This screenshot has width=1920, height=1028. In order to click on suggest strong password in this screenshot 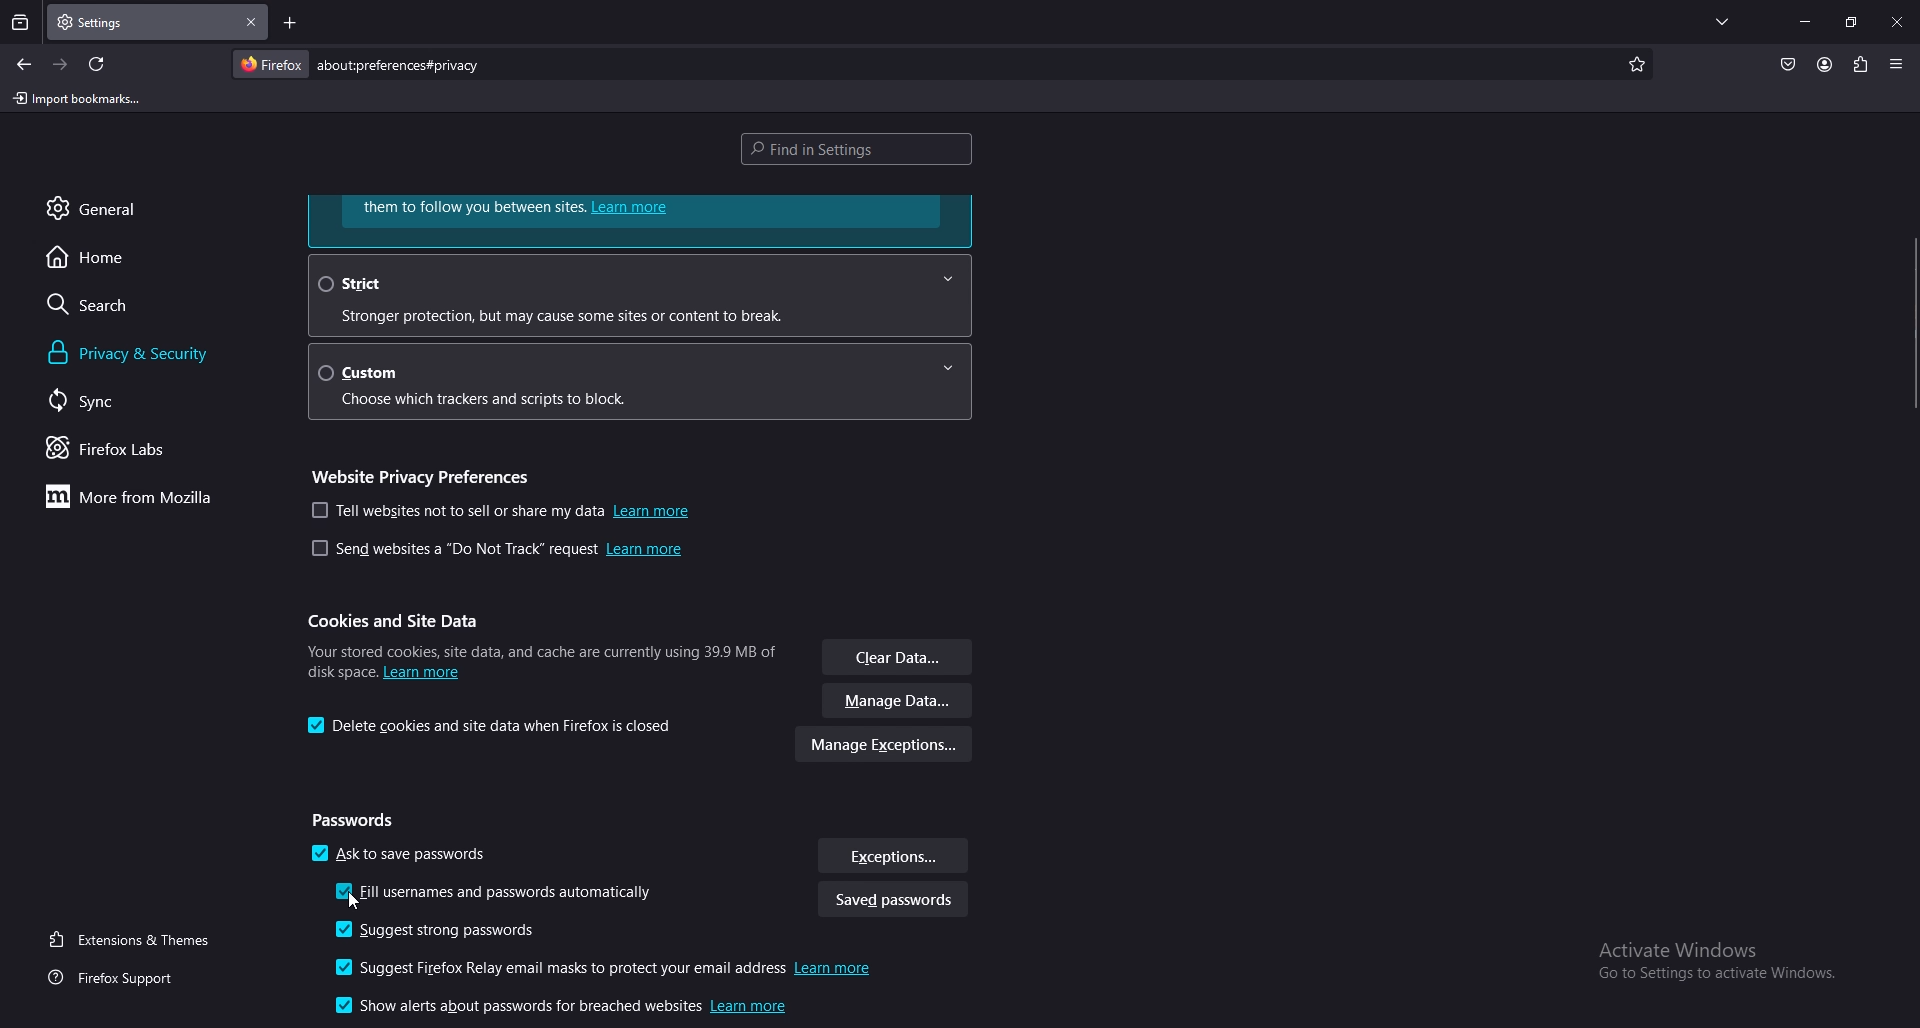, I will do `click(448, 931)`.